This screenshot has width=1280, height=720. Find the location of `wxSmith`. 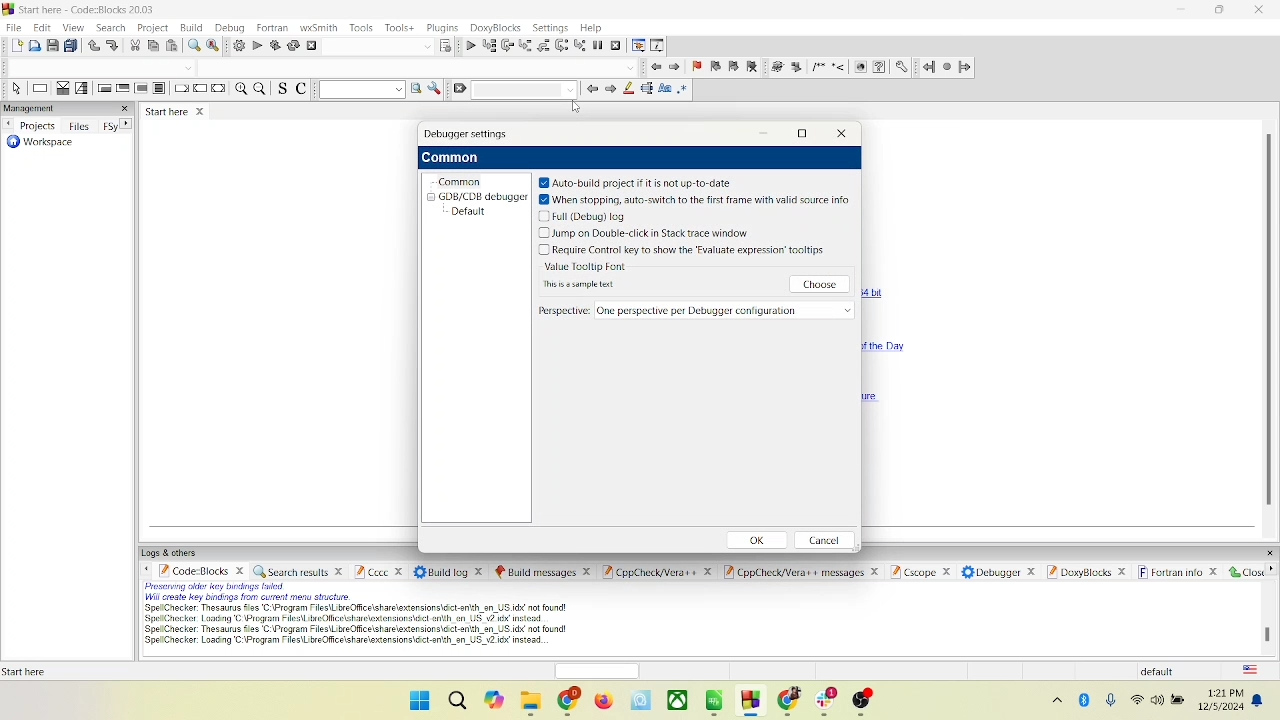

wxSmith is located at coordinates (320, 27).